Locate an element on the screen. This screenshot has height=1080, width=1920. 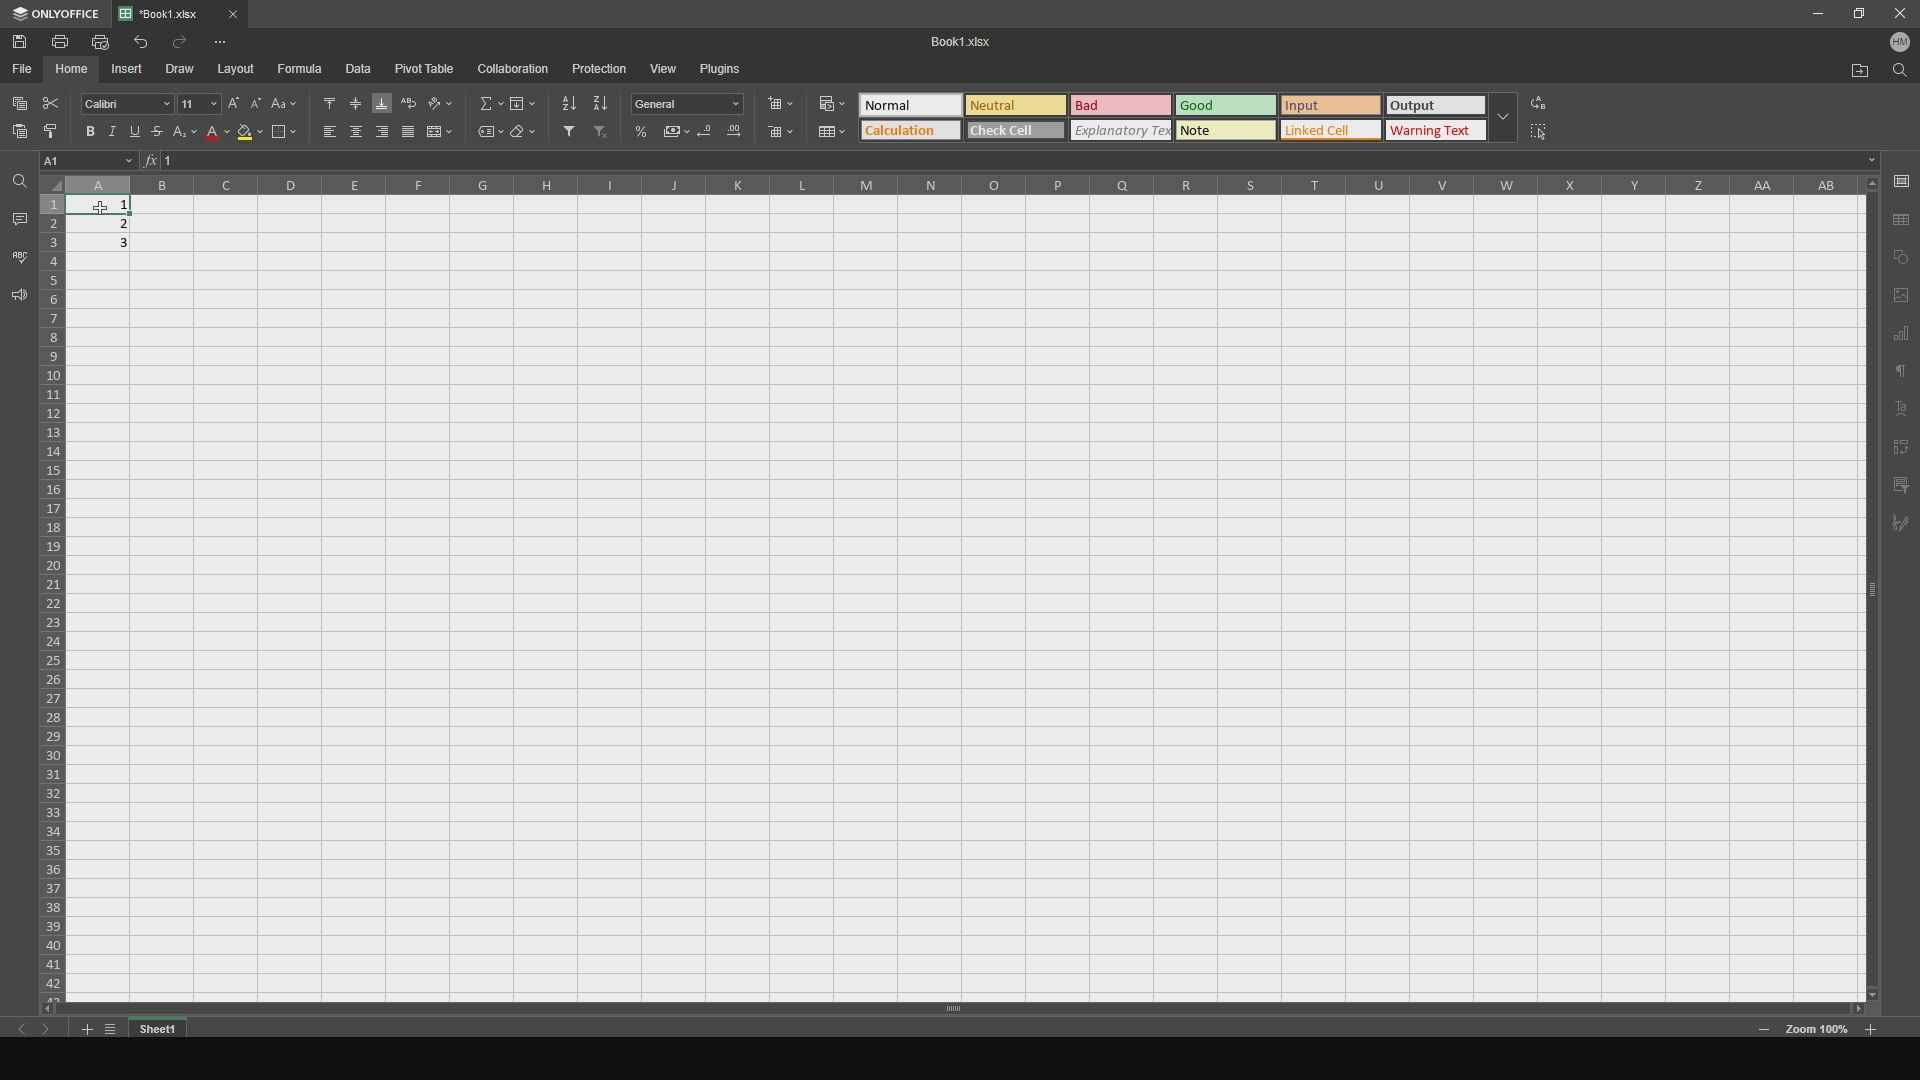
deselect filter is located at coordinates (602, 135).